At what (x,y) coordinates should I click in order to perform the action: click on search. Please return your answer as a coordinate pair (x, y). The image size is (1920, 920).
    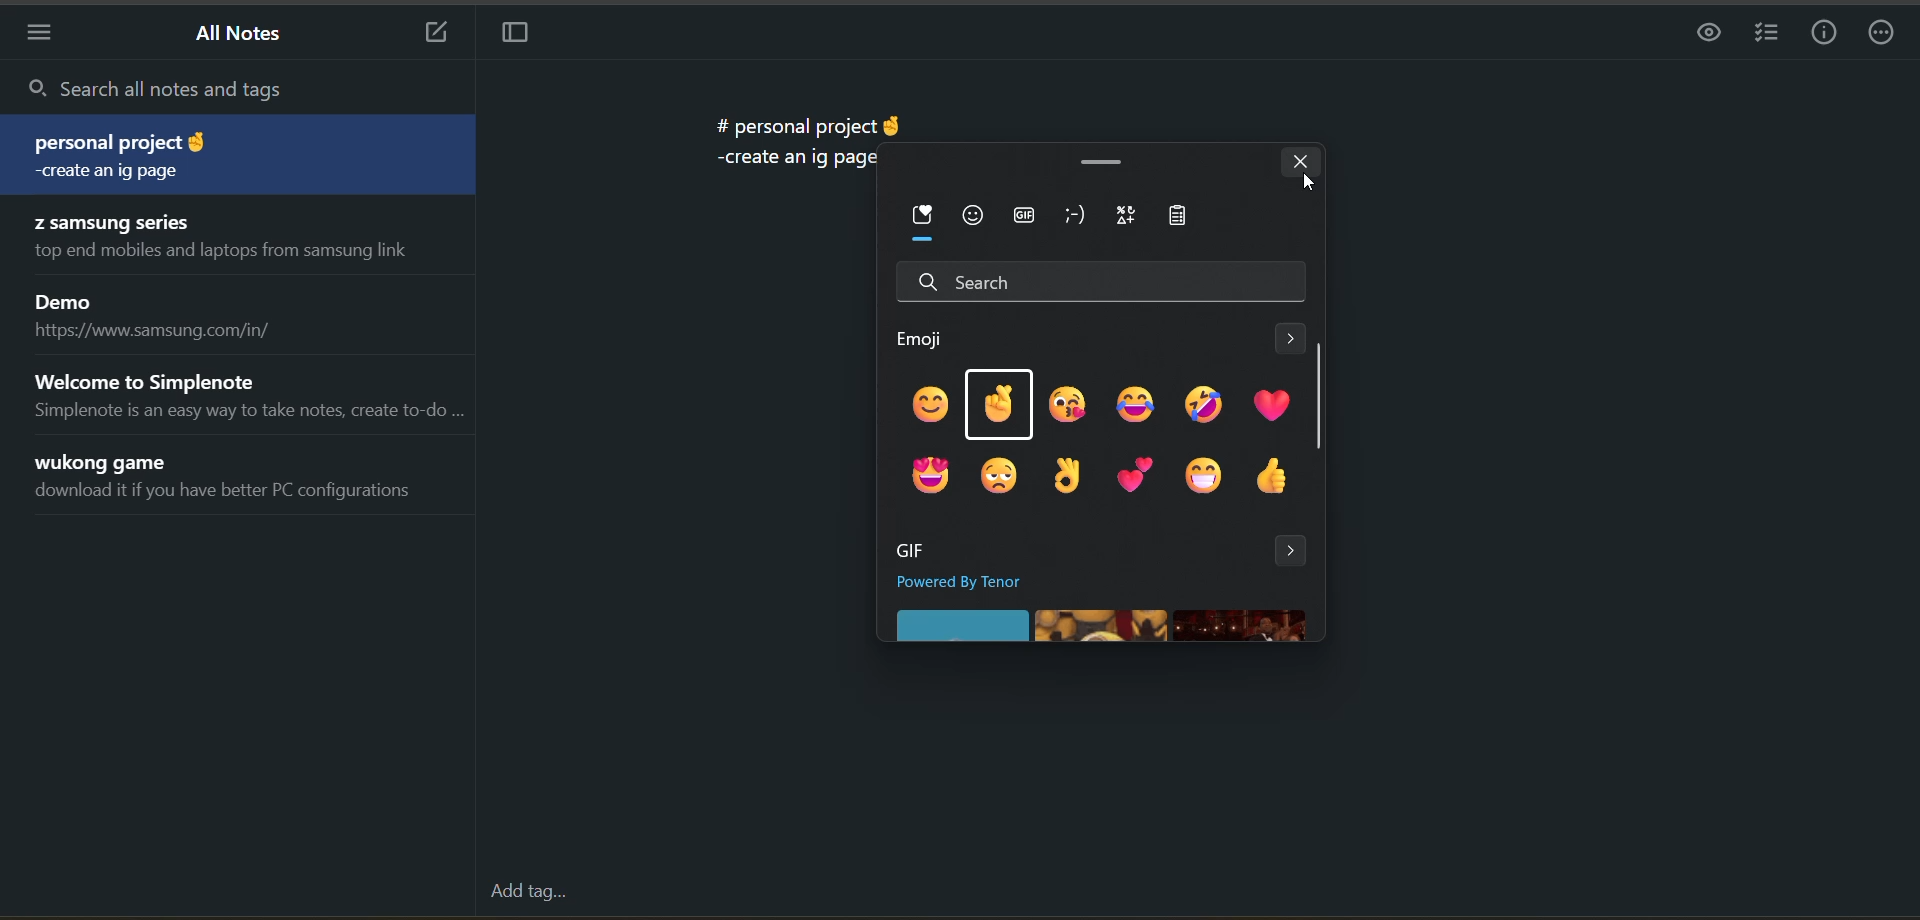
    Looking at the image, I should click on (234, 87).